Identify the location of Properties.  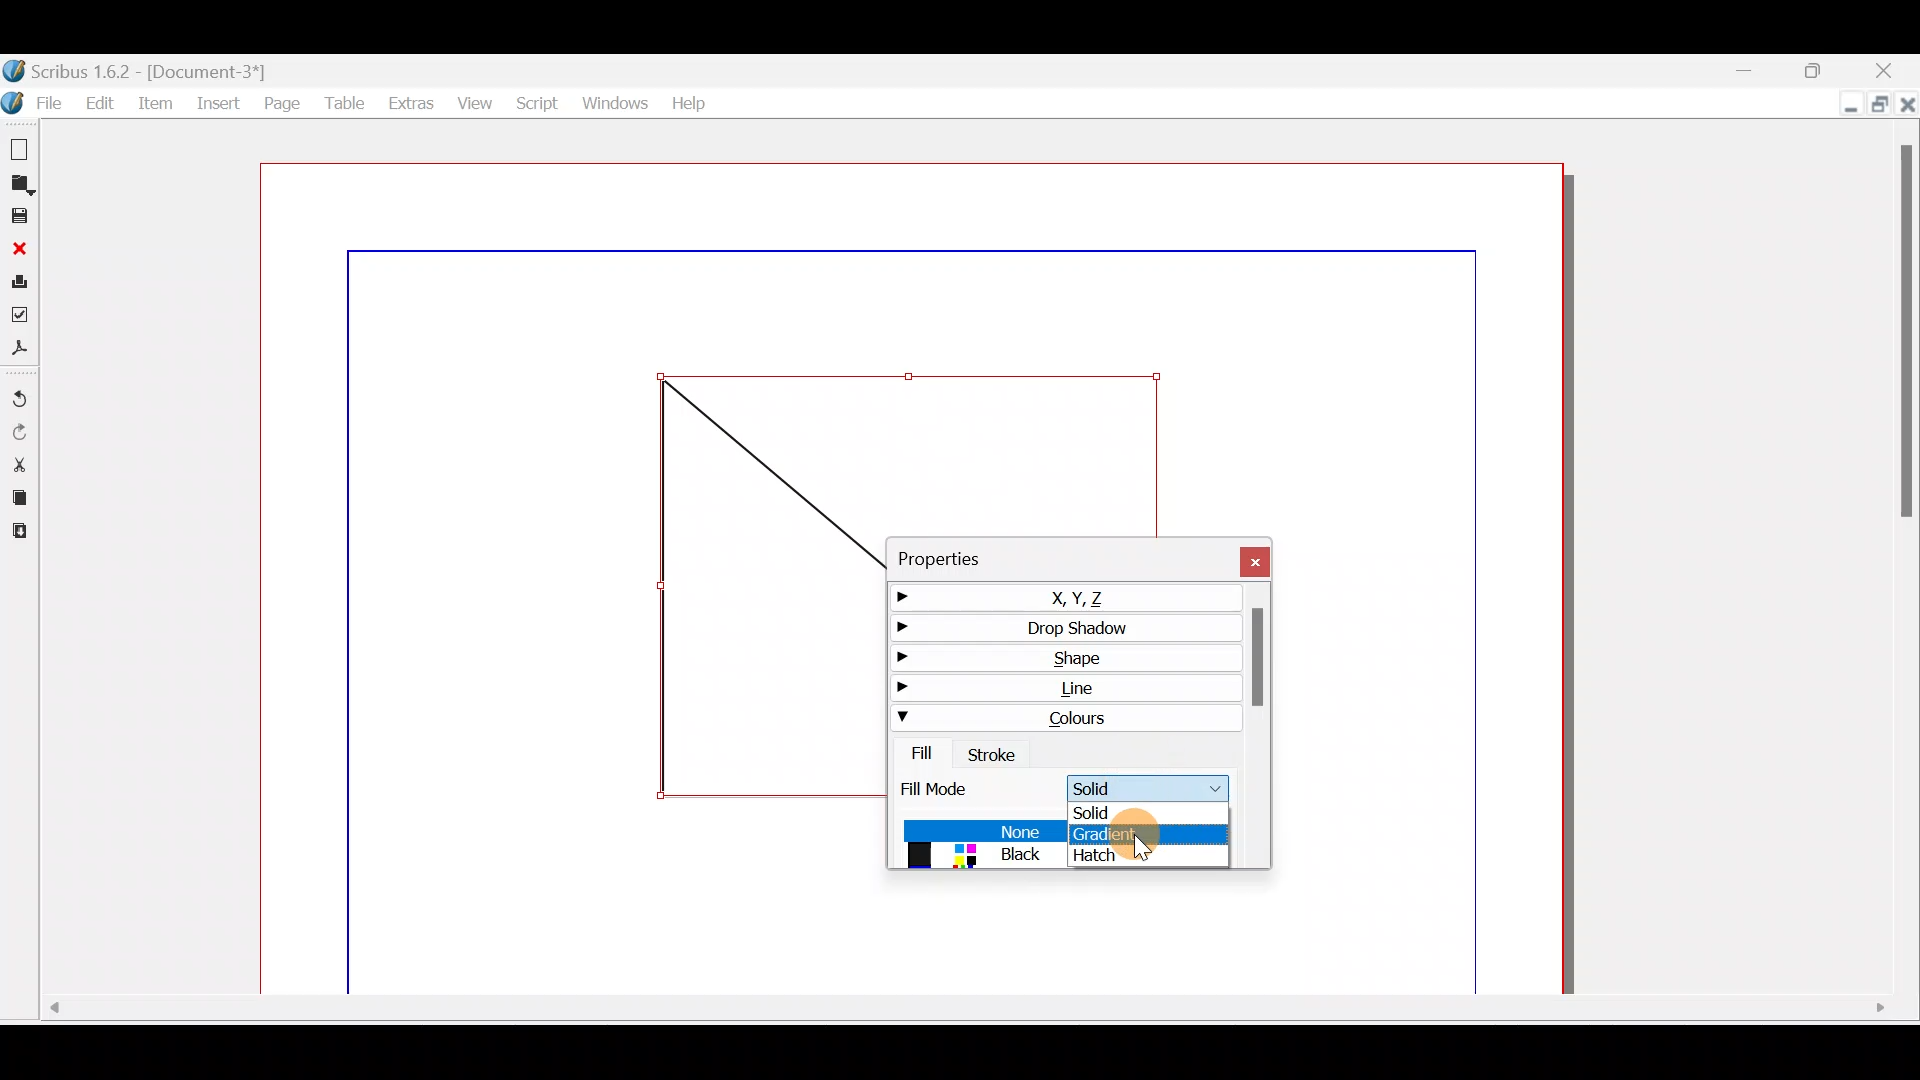
(983, 555).